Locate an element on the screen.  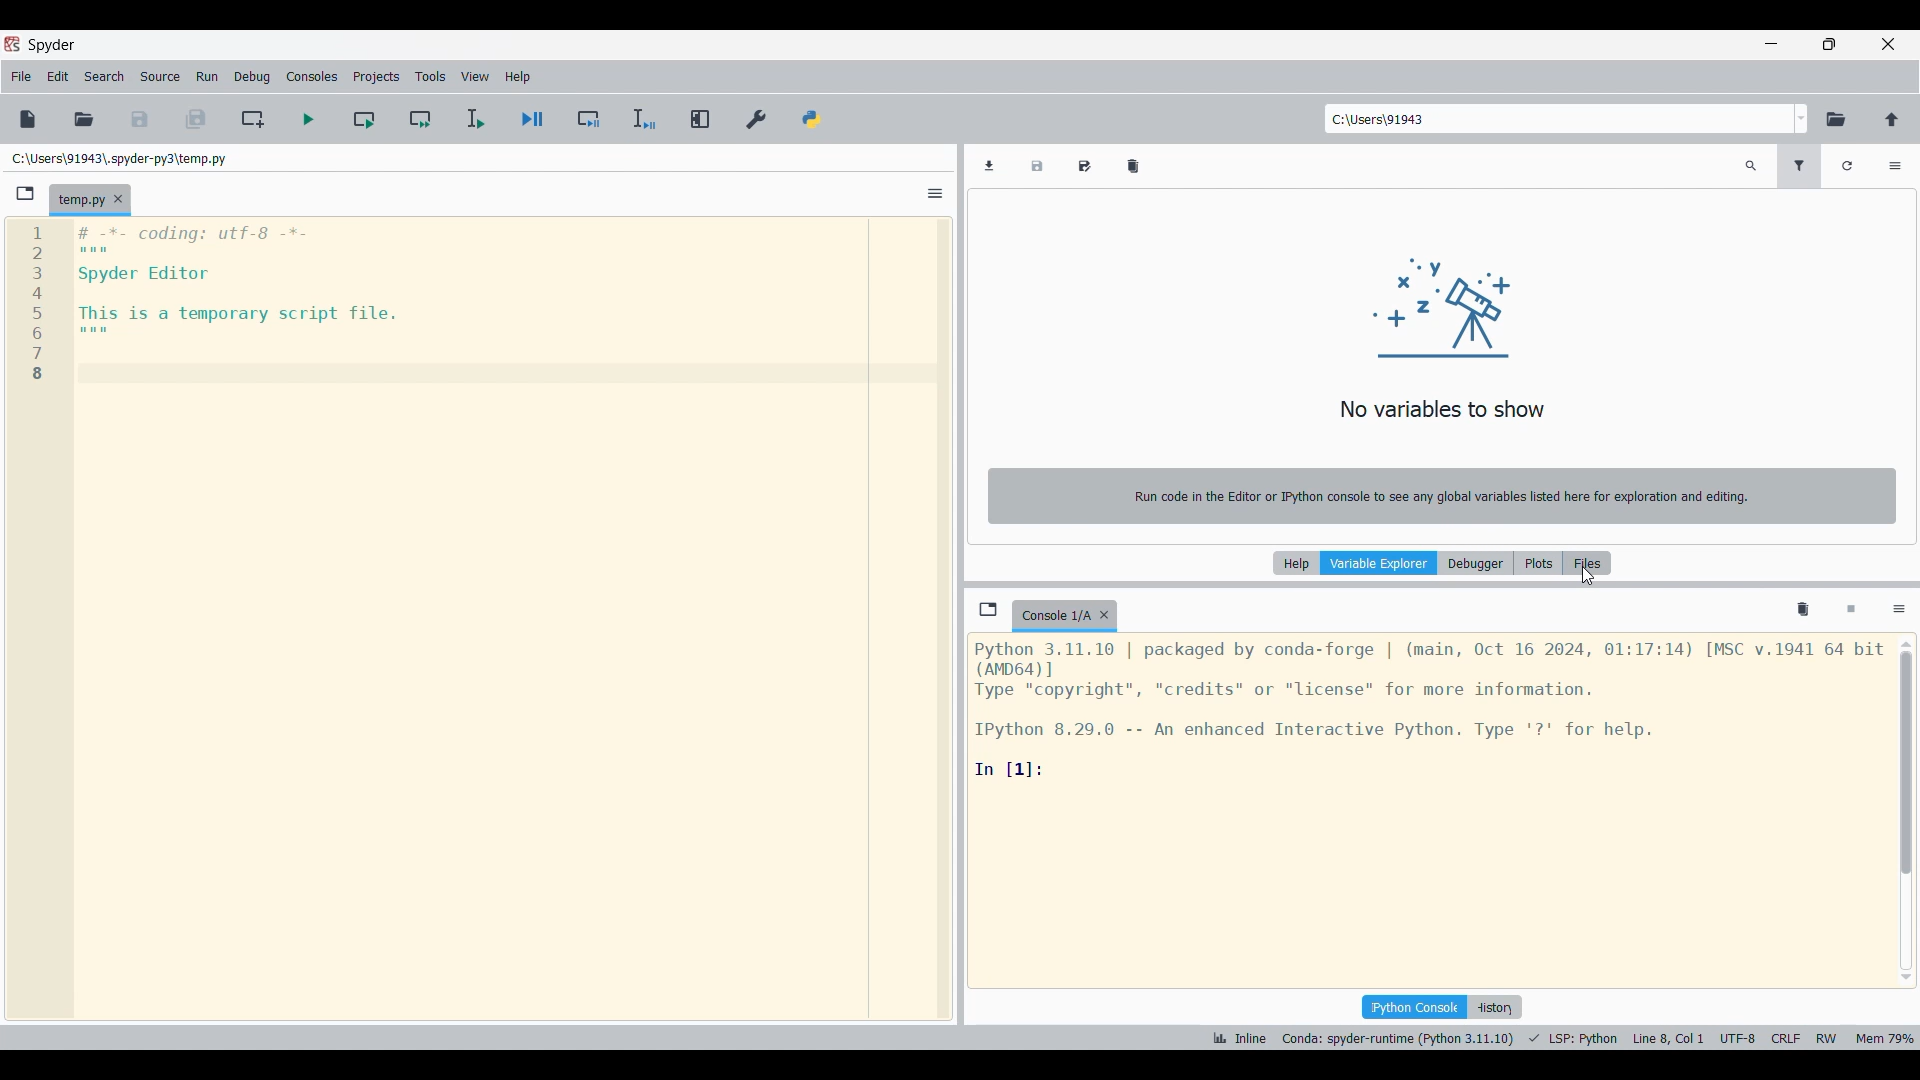
Vertical slide bar is located at coordinates (1906, 811).